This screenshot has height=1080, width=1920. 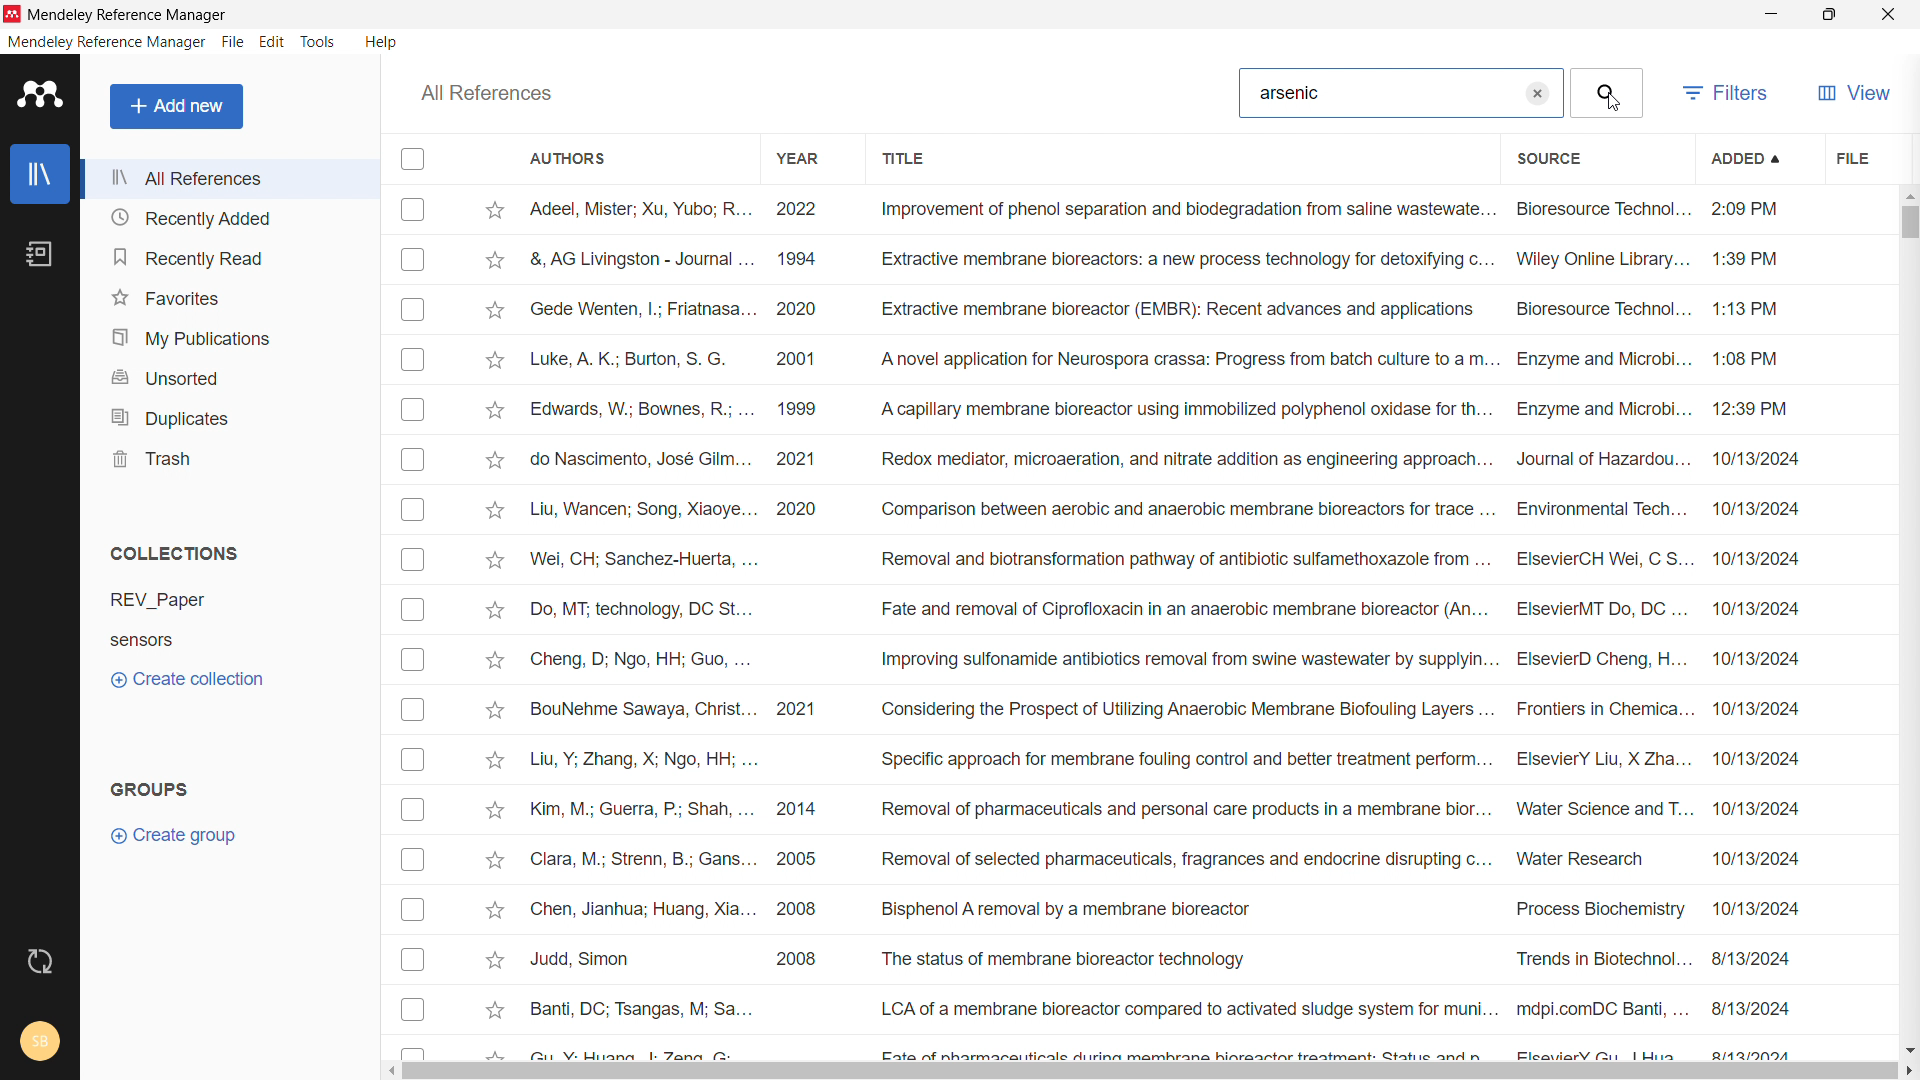 I want to click on search button, so click(x=1610, y=93).